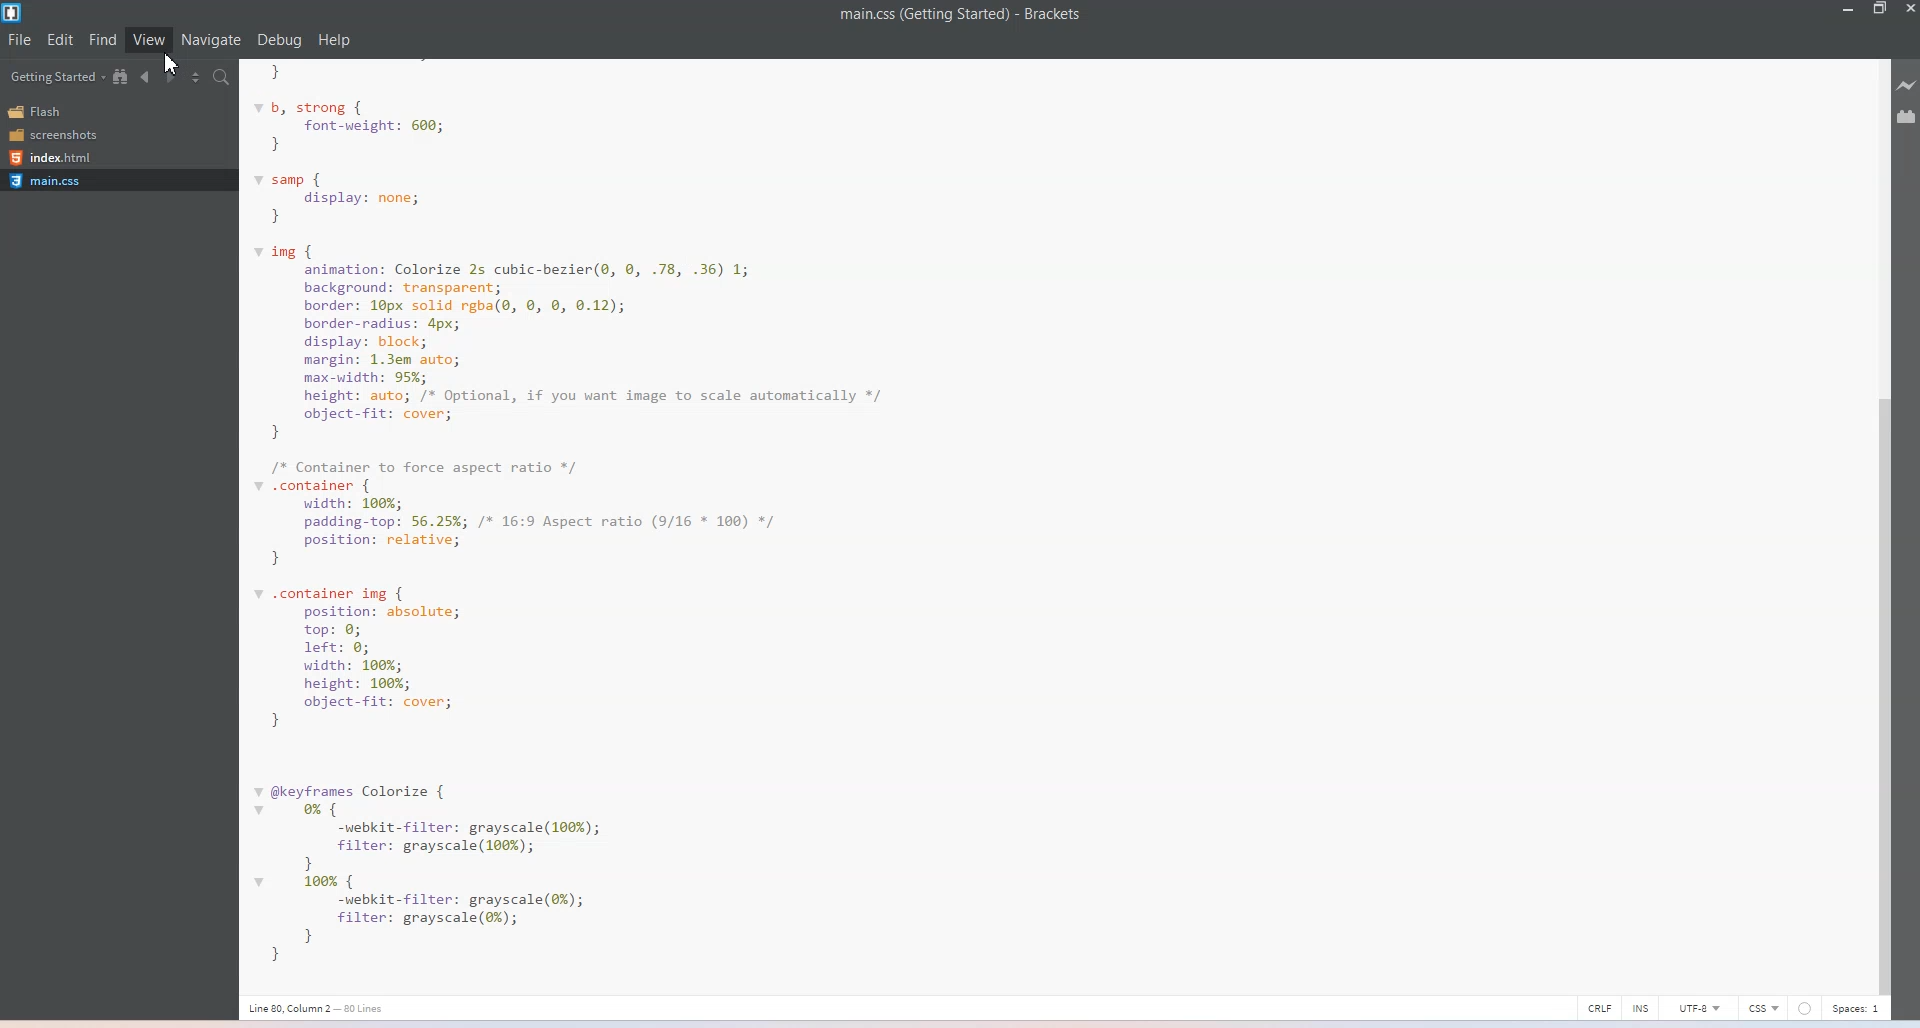 The width and height of the screenshot is (1920, 1028). Describe the element at coordinates (1805, 1008) in the screenshot. I see `` at that location.